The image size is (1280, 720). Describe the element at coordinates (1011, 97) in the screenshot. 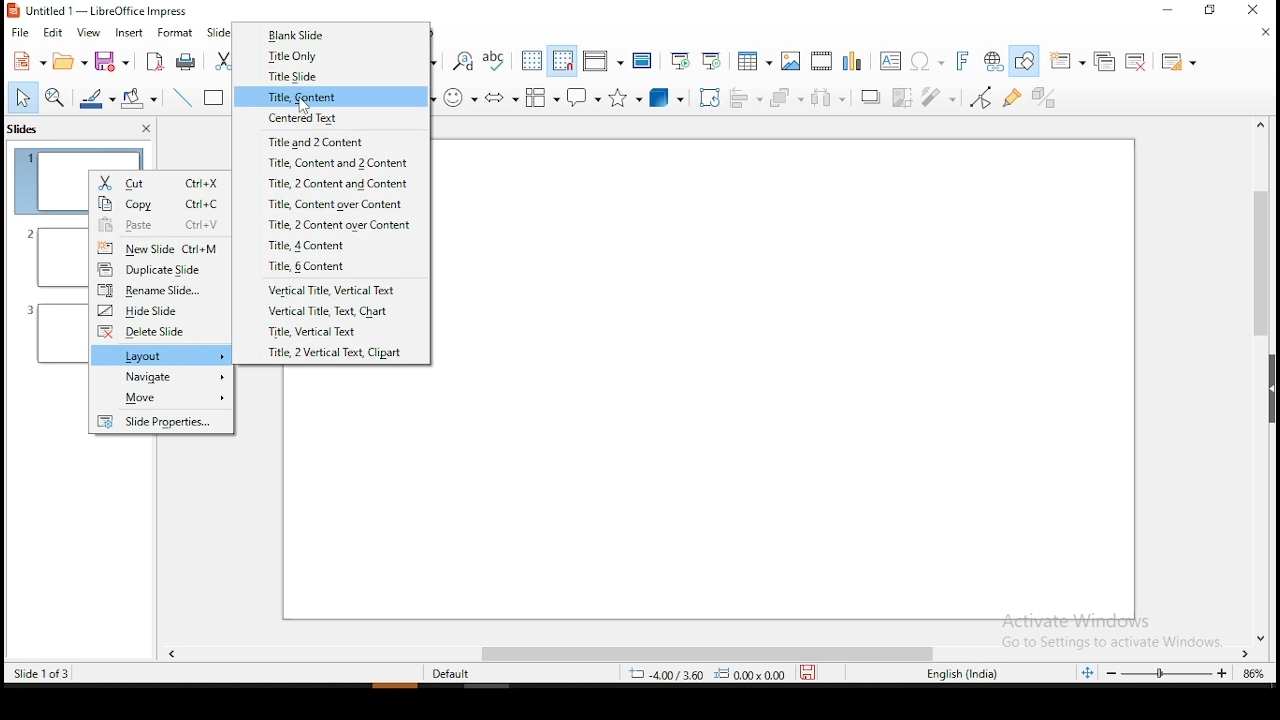

I see `show gluepoint functions` at that location.